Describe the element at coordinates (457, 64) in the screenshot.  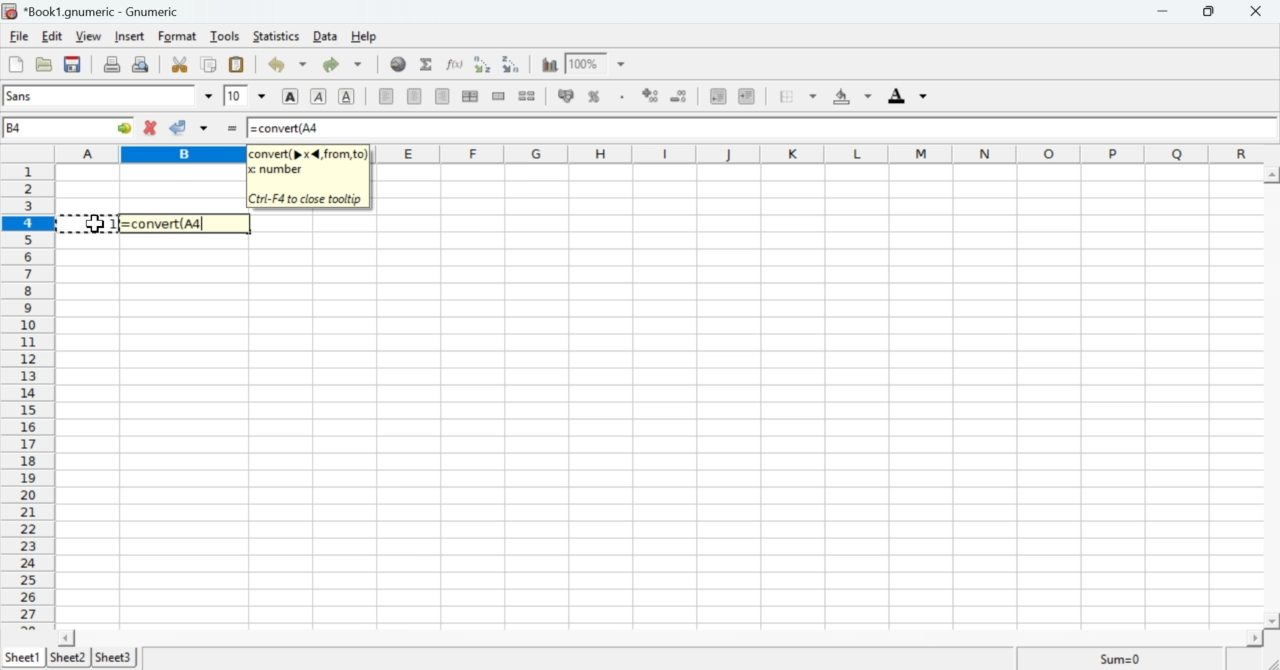
I see `Edit function` at that location.